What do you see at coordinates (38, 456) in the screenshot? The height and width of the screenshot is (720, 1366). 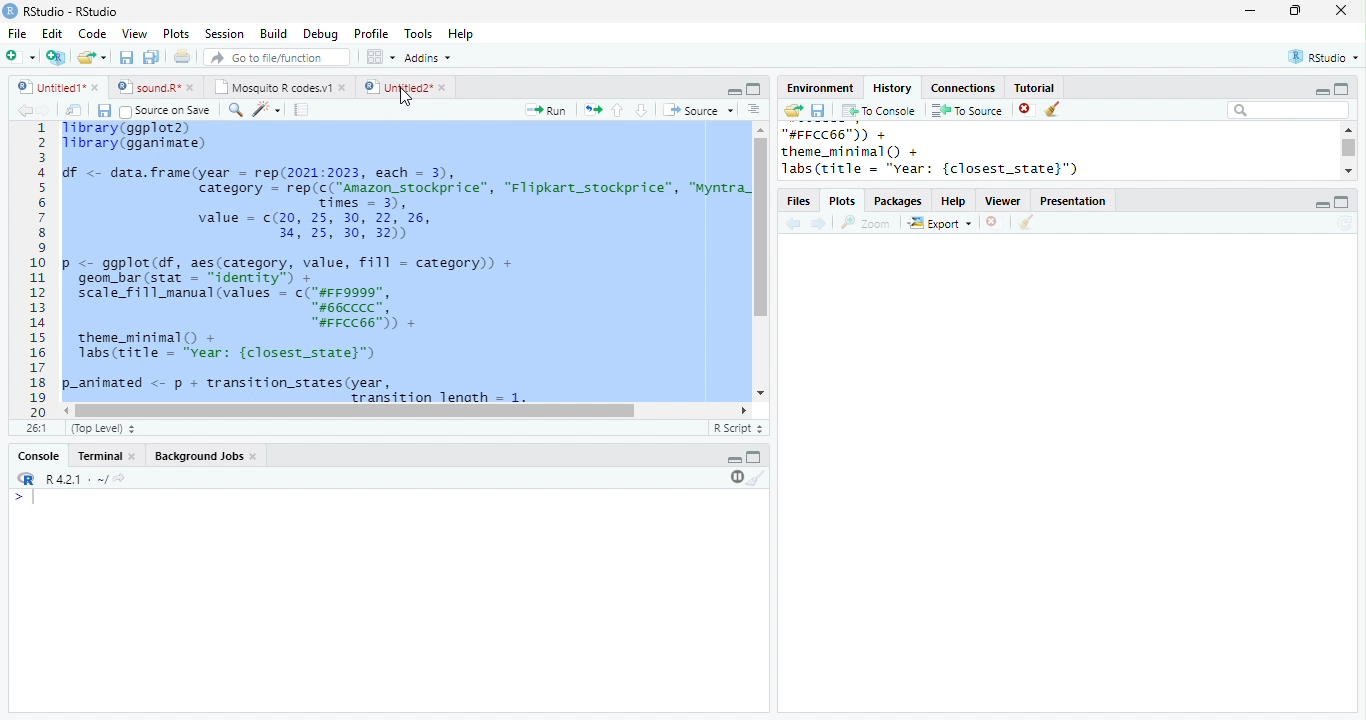 I see `Console` at bounding box center [38, 456].